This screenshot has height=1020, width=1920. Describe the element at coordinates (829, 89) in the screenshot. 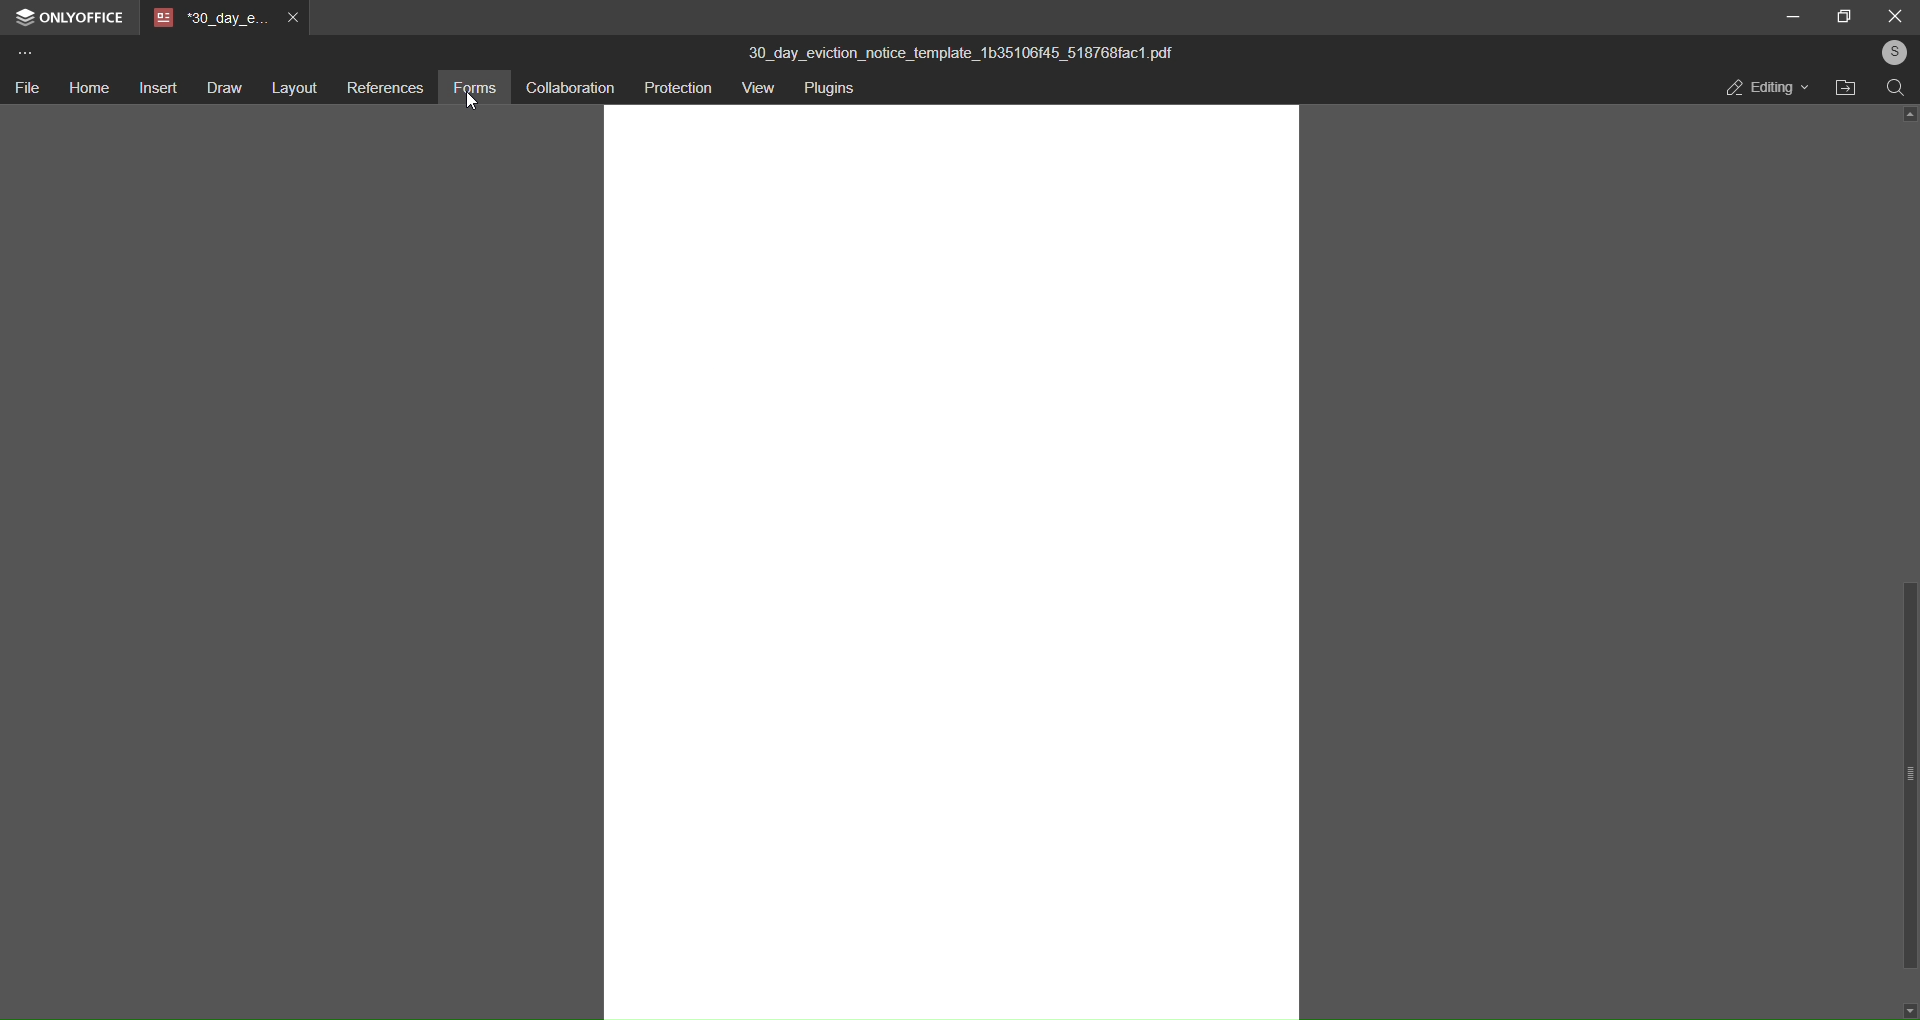

I see `plugins` at that location.